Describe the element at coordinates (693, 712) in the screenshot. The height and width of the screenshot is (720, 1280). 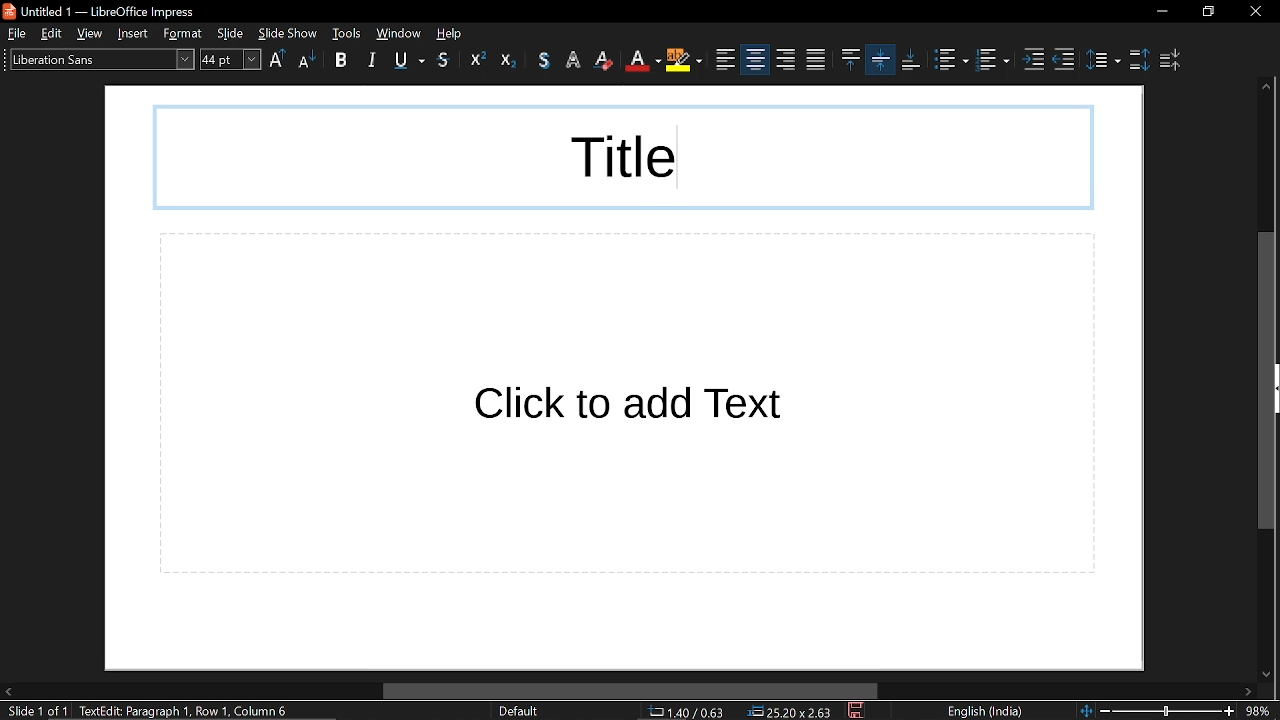
I see `cursor co-ordinate` at that location.